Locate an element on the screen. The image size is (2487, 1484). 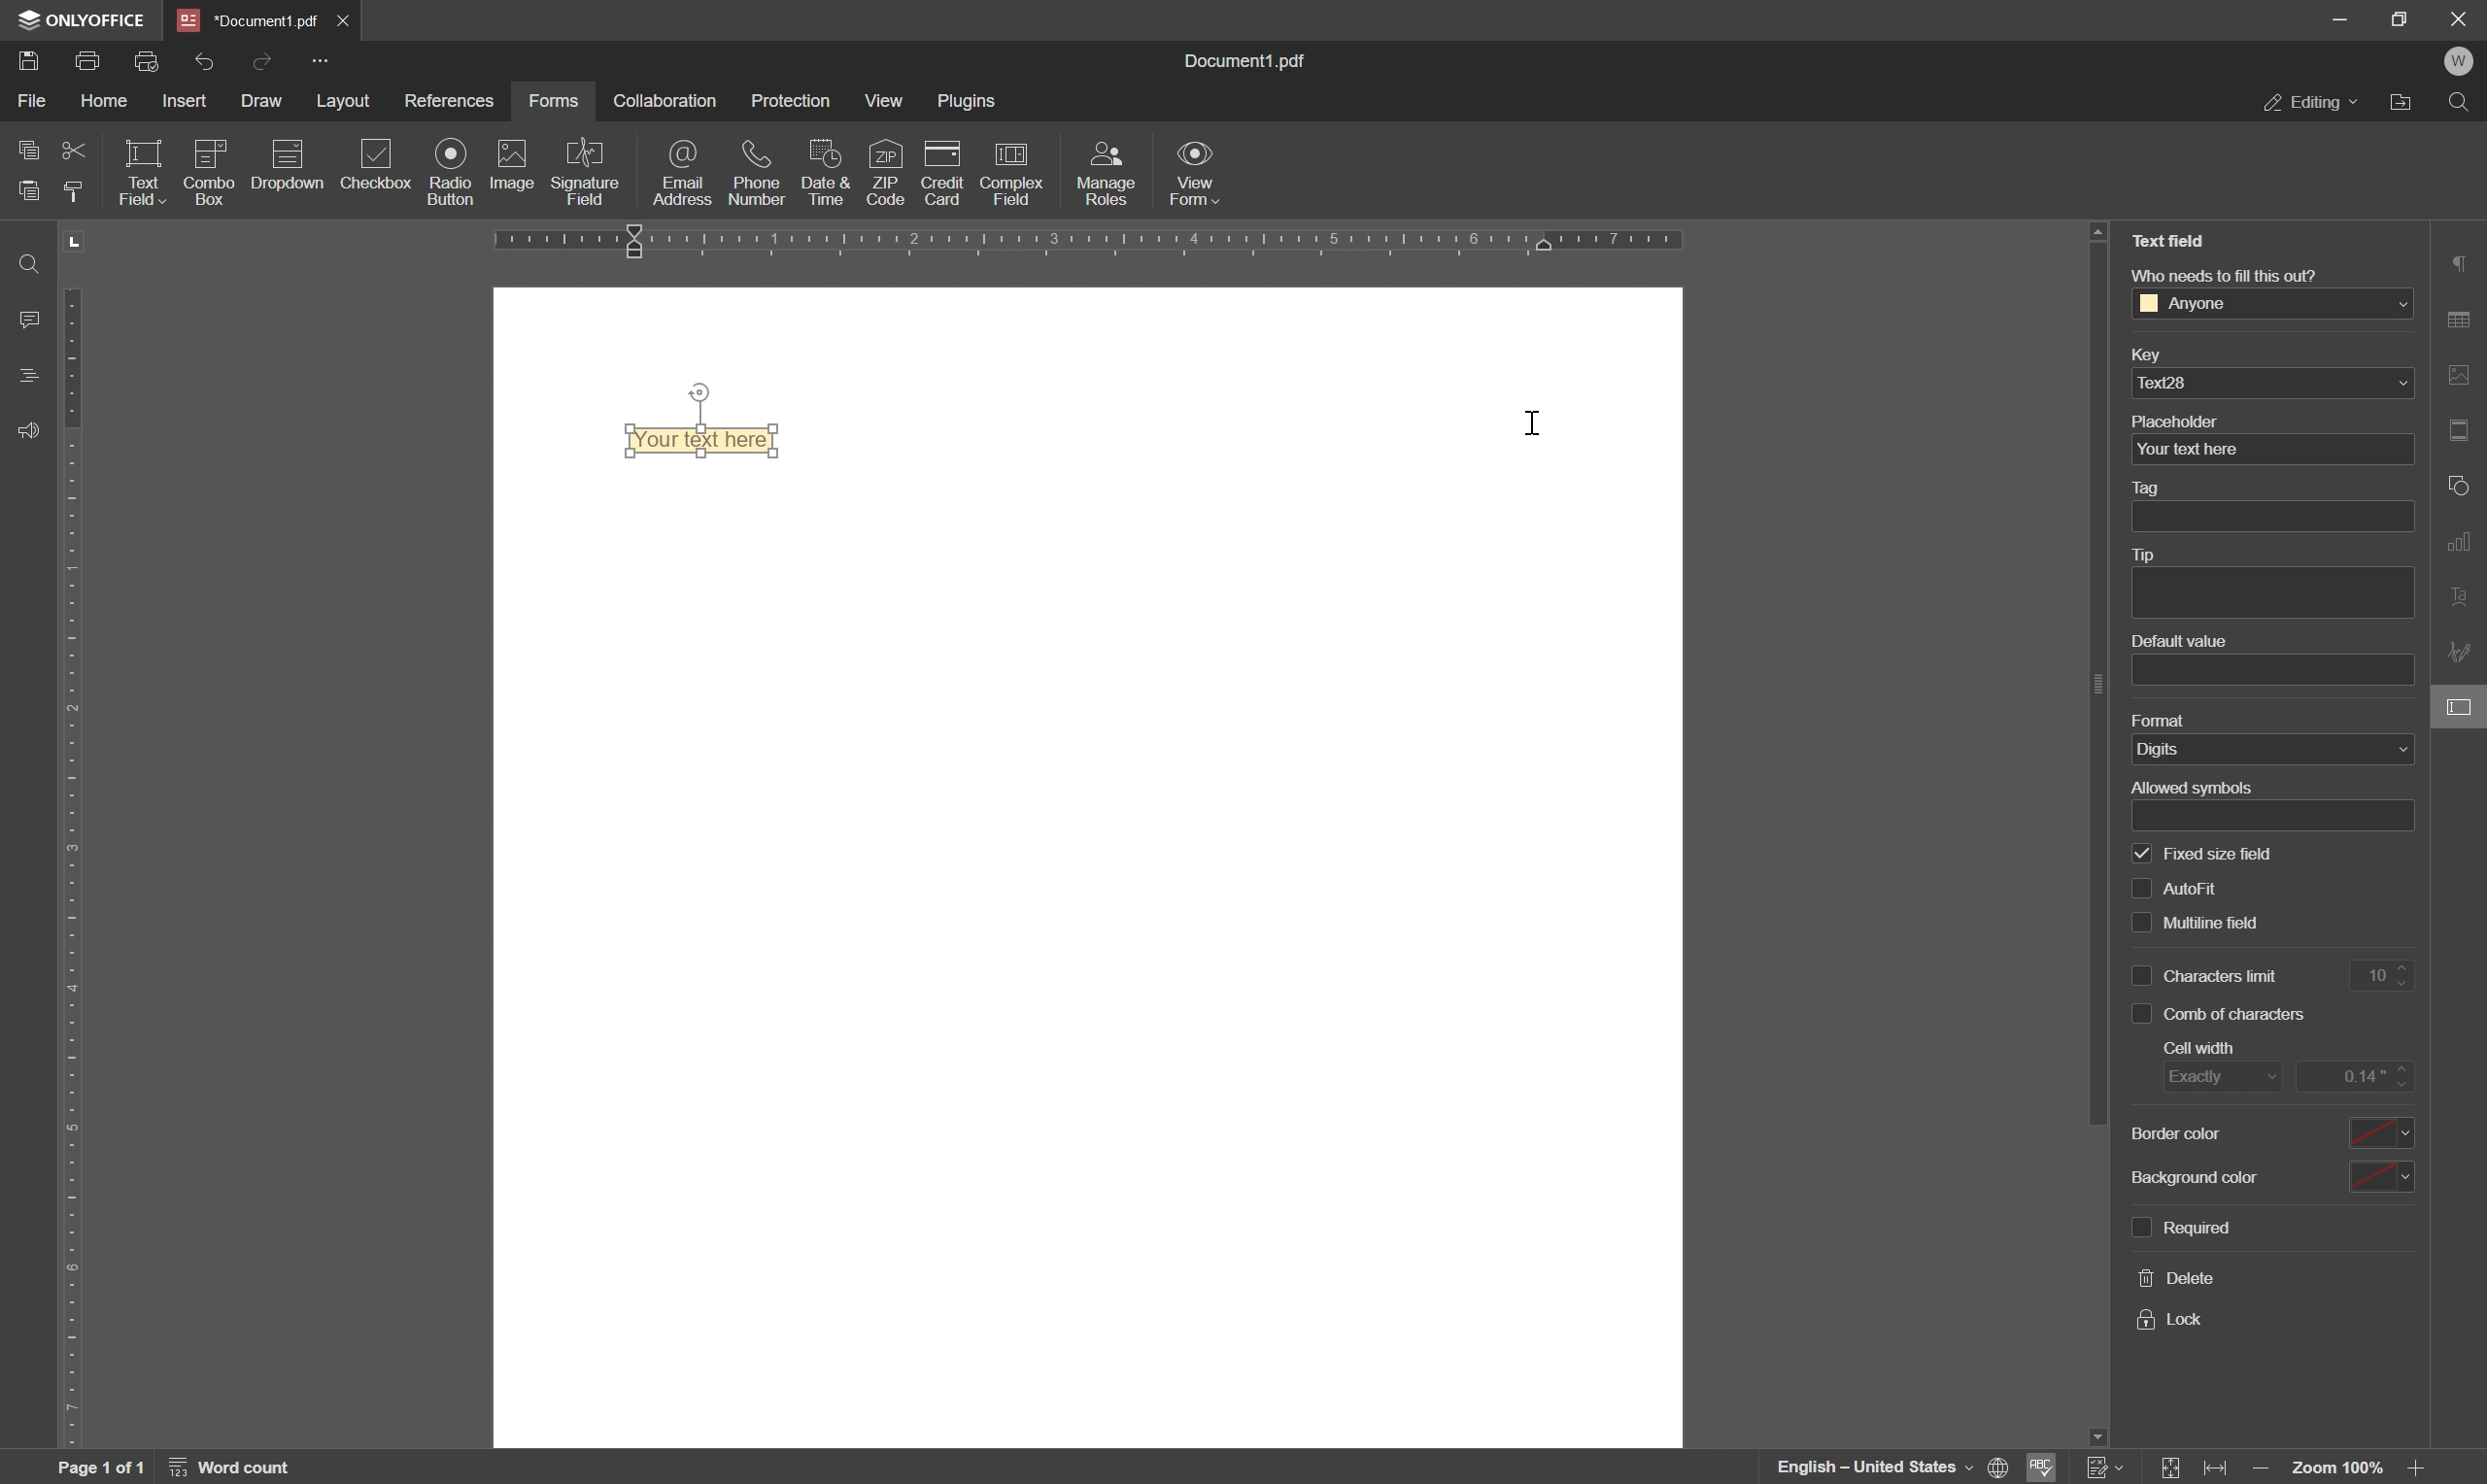
open file location is located at coordinates (2401, 103).